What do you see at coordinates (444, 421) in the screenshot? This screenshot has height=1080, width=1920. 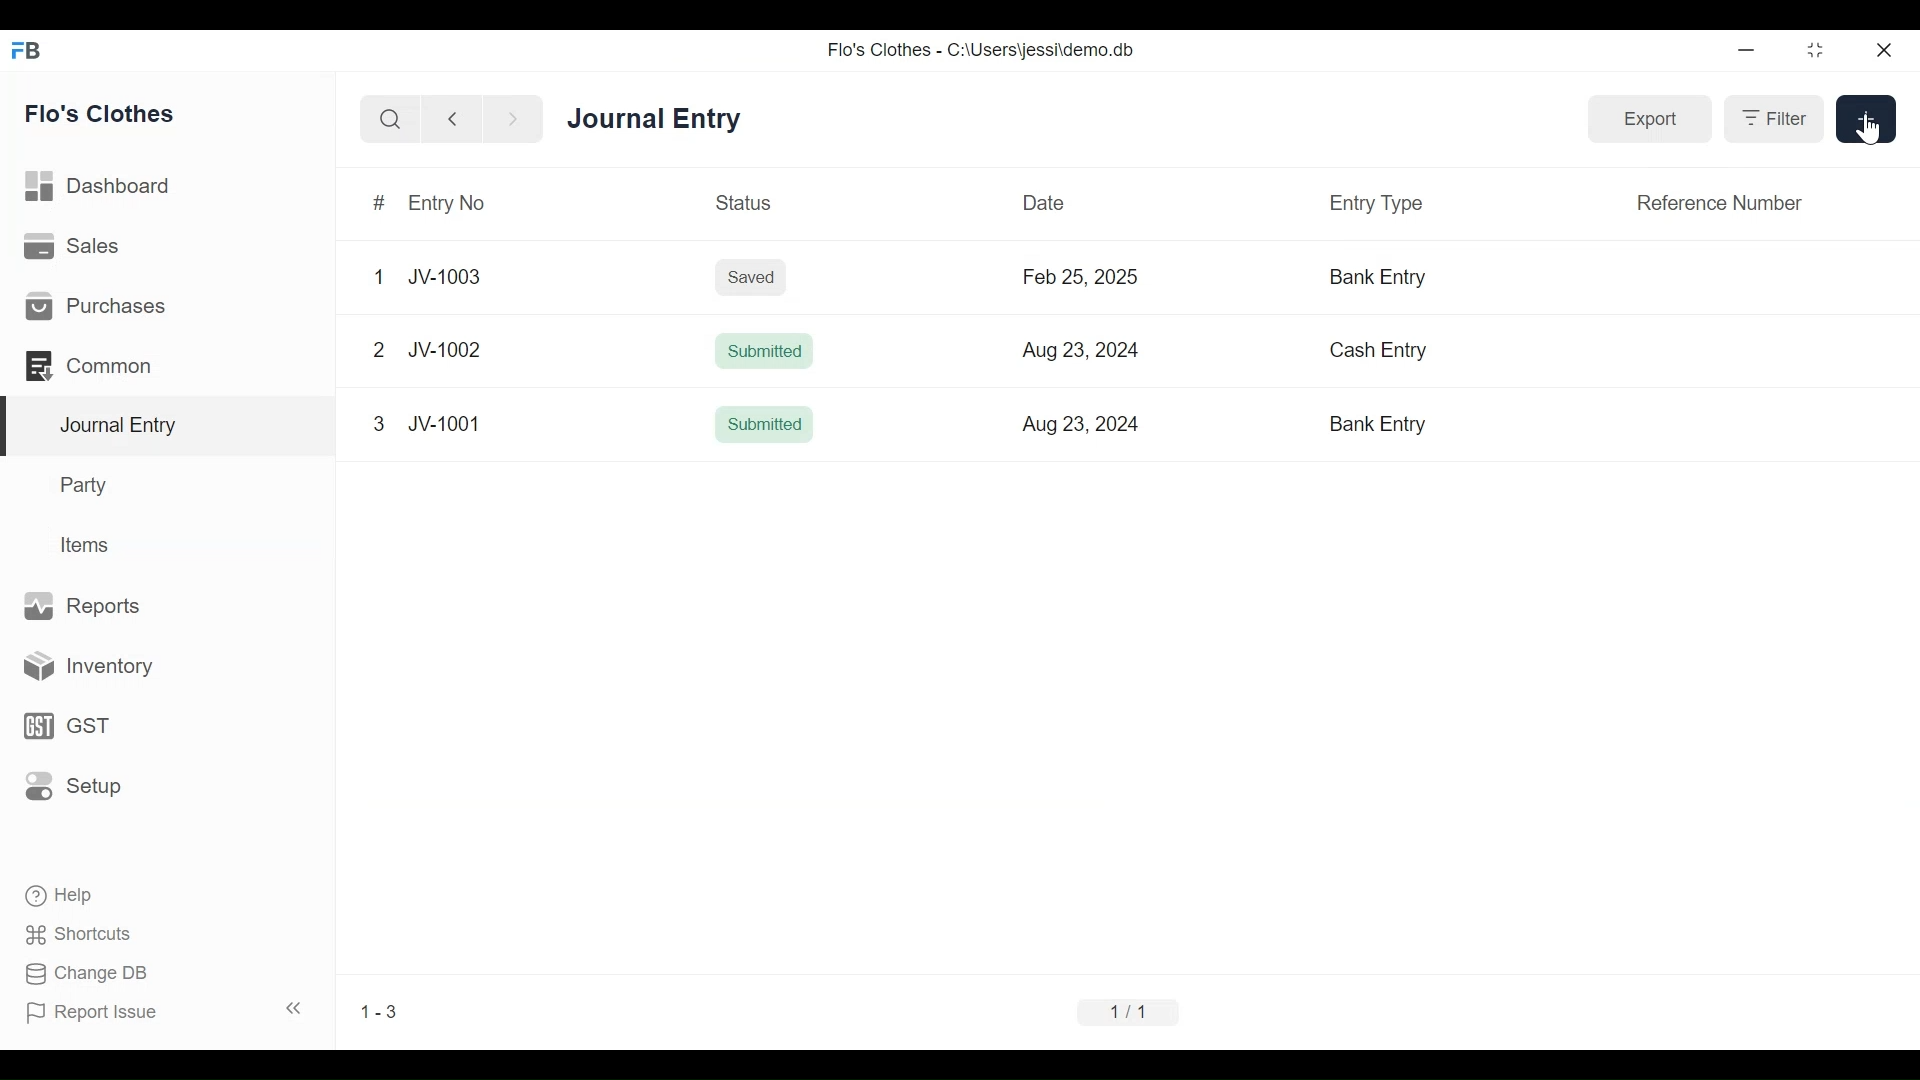 I see `JV-1001` at bounding box center [444, 421].